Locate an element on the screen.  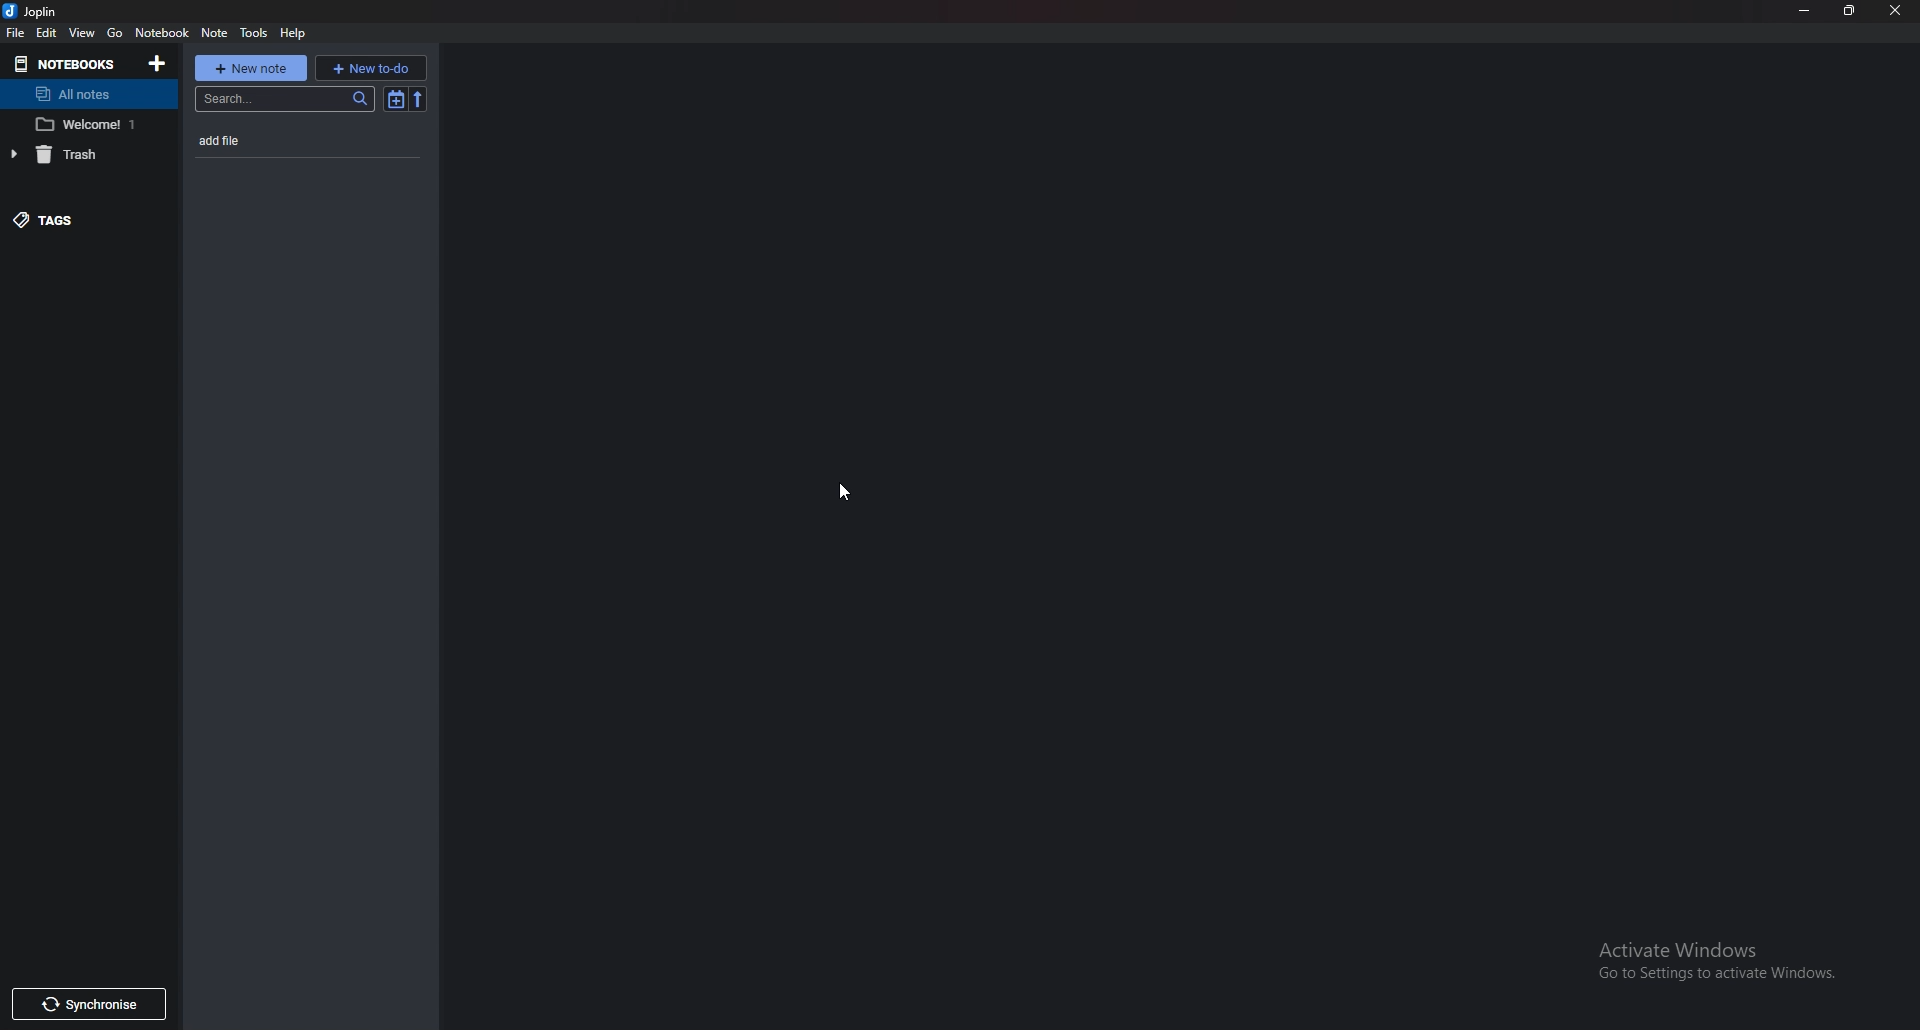
Notebooks is located at coordinates (68, 62).